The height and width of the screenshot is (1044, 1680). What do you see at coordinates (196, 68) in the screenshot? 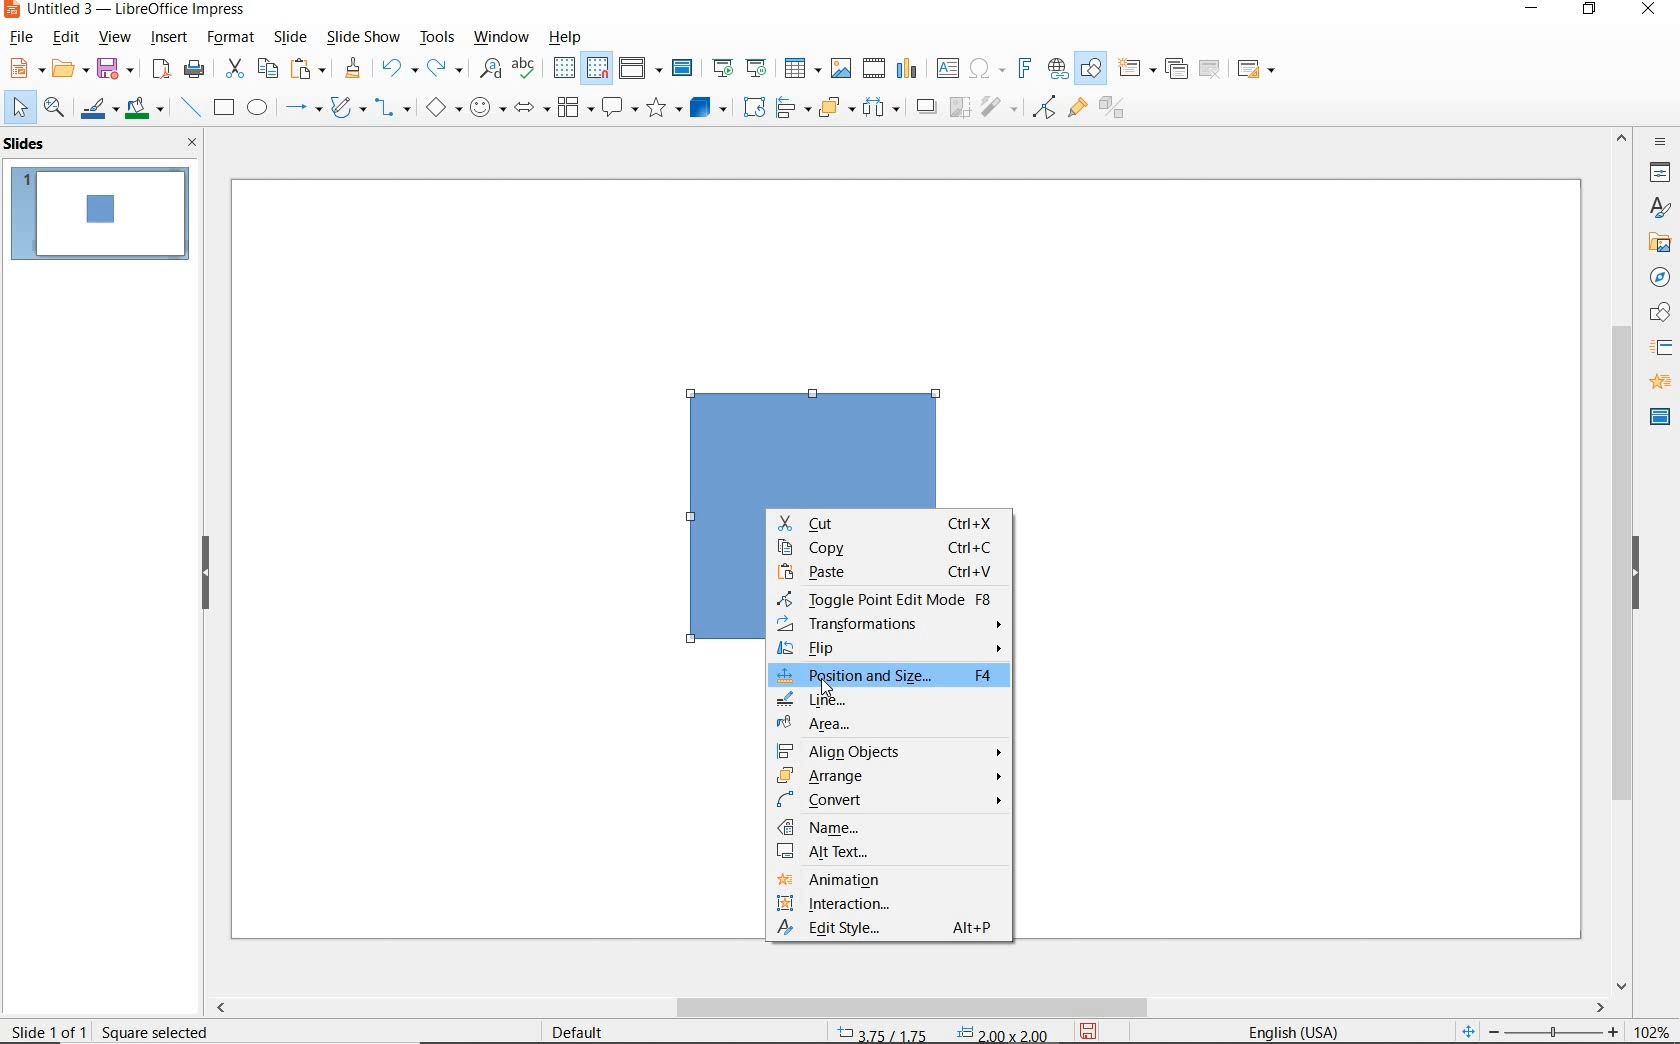
I see `print` at bounding box center [196, 68].